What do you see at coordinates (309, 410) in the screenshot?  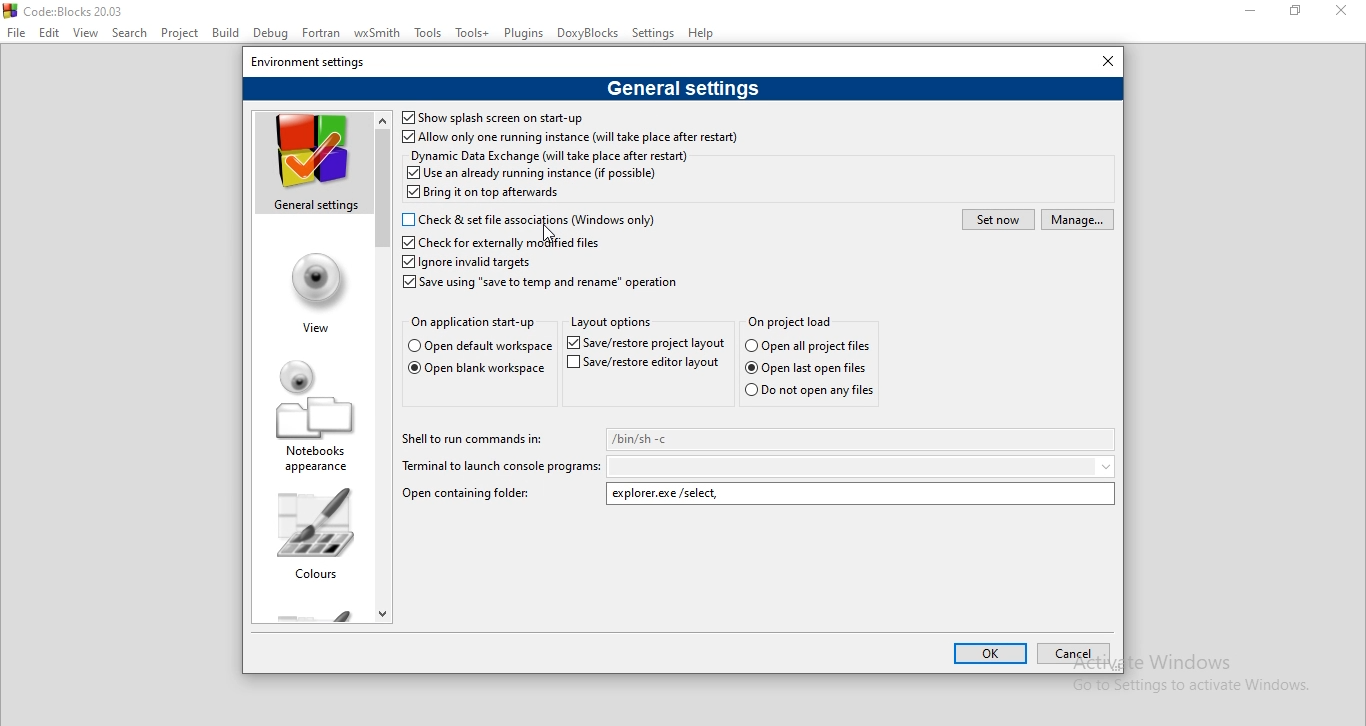 I see `notebooks appearance` at bounding box center [309, 410].